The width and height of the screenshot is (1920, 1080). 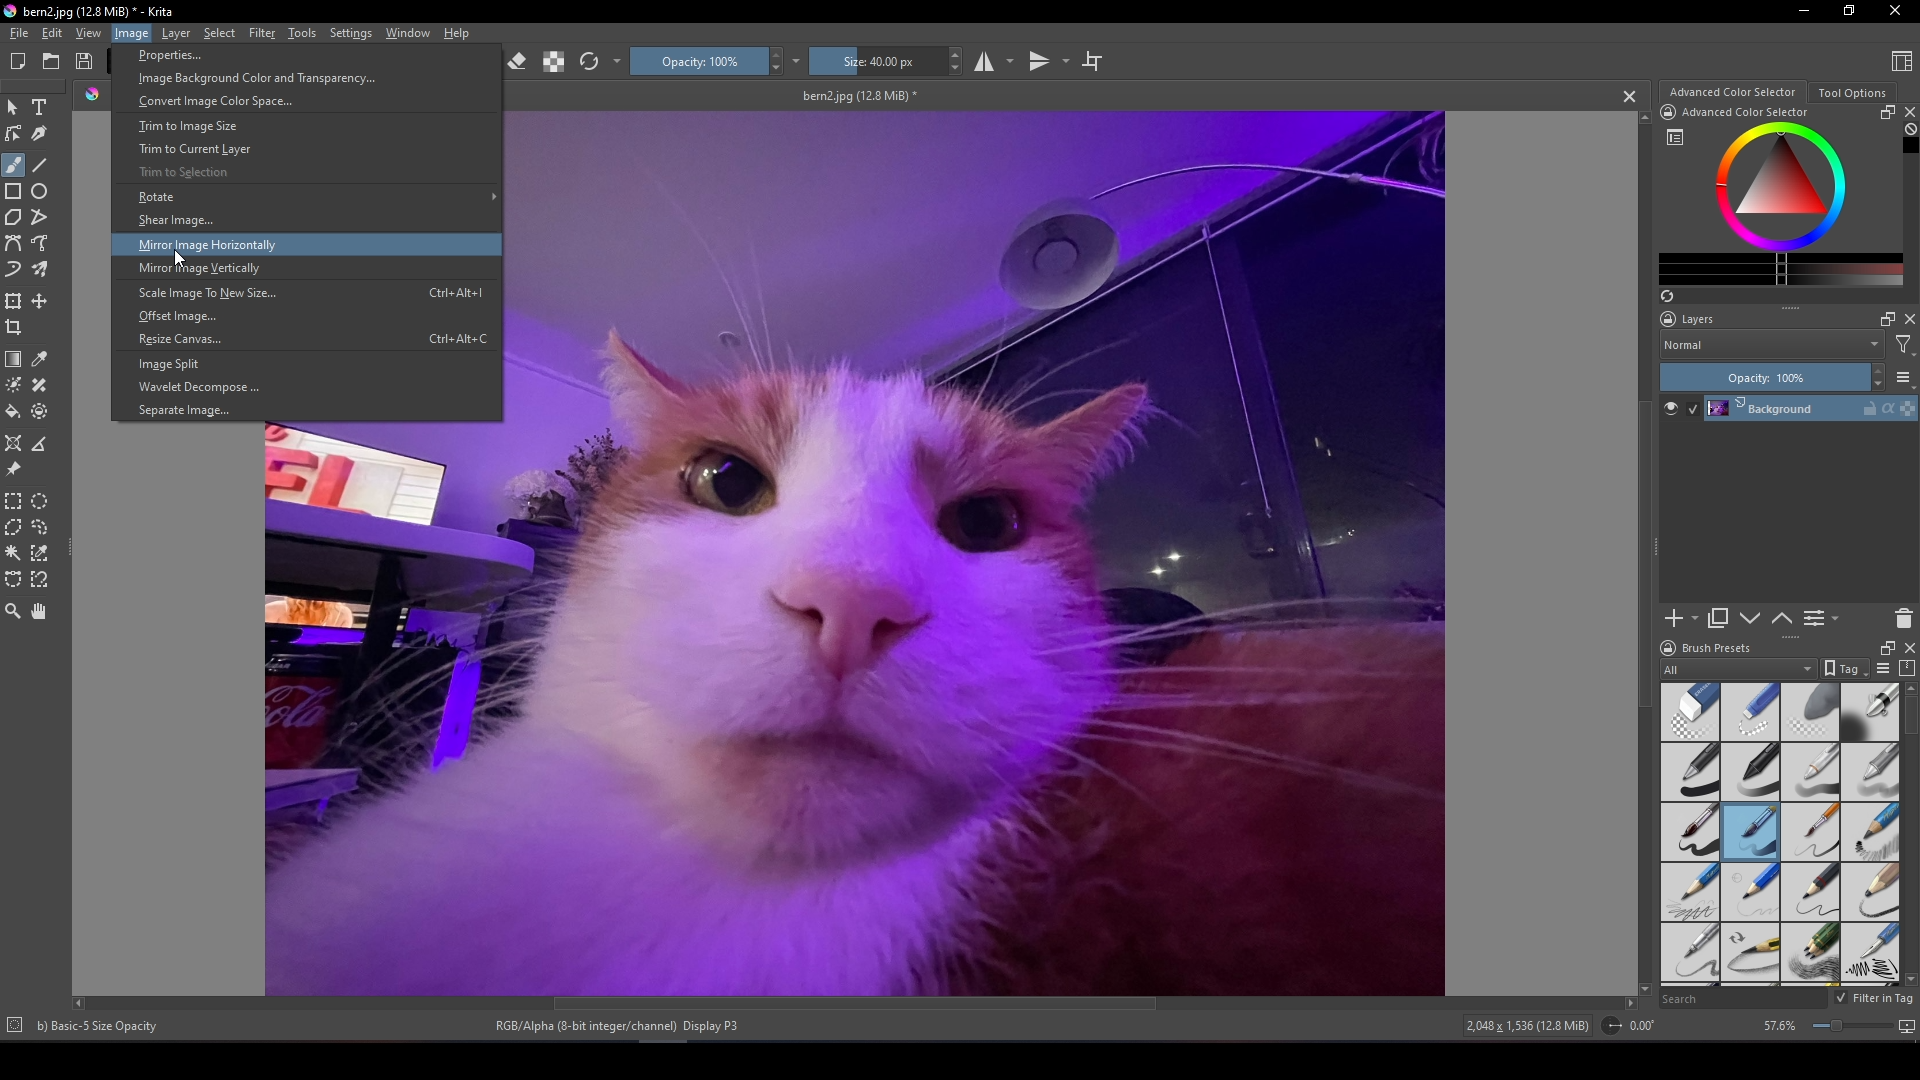 I want to click on Options, so click(x=618, y=61).